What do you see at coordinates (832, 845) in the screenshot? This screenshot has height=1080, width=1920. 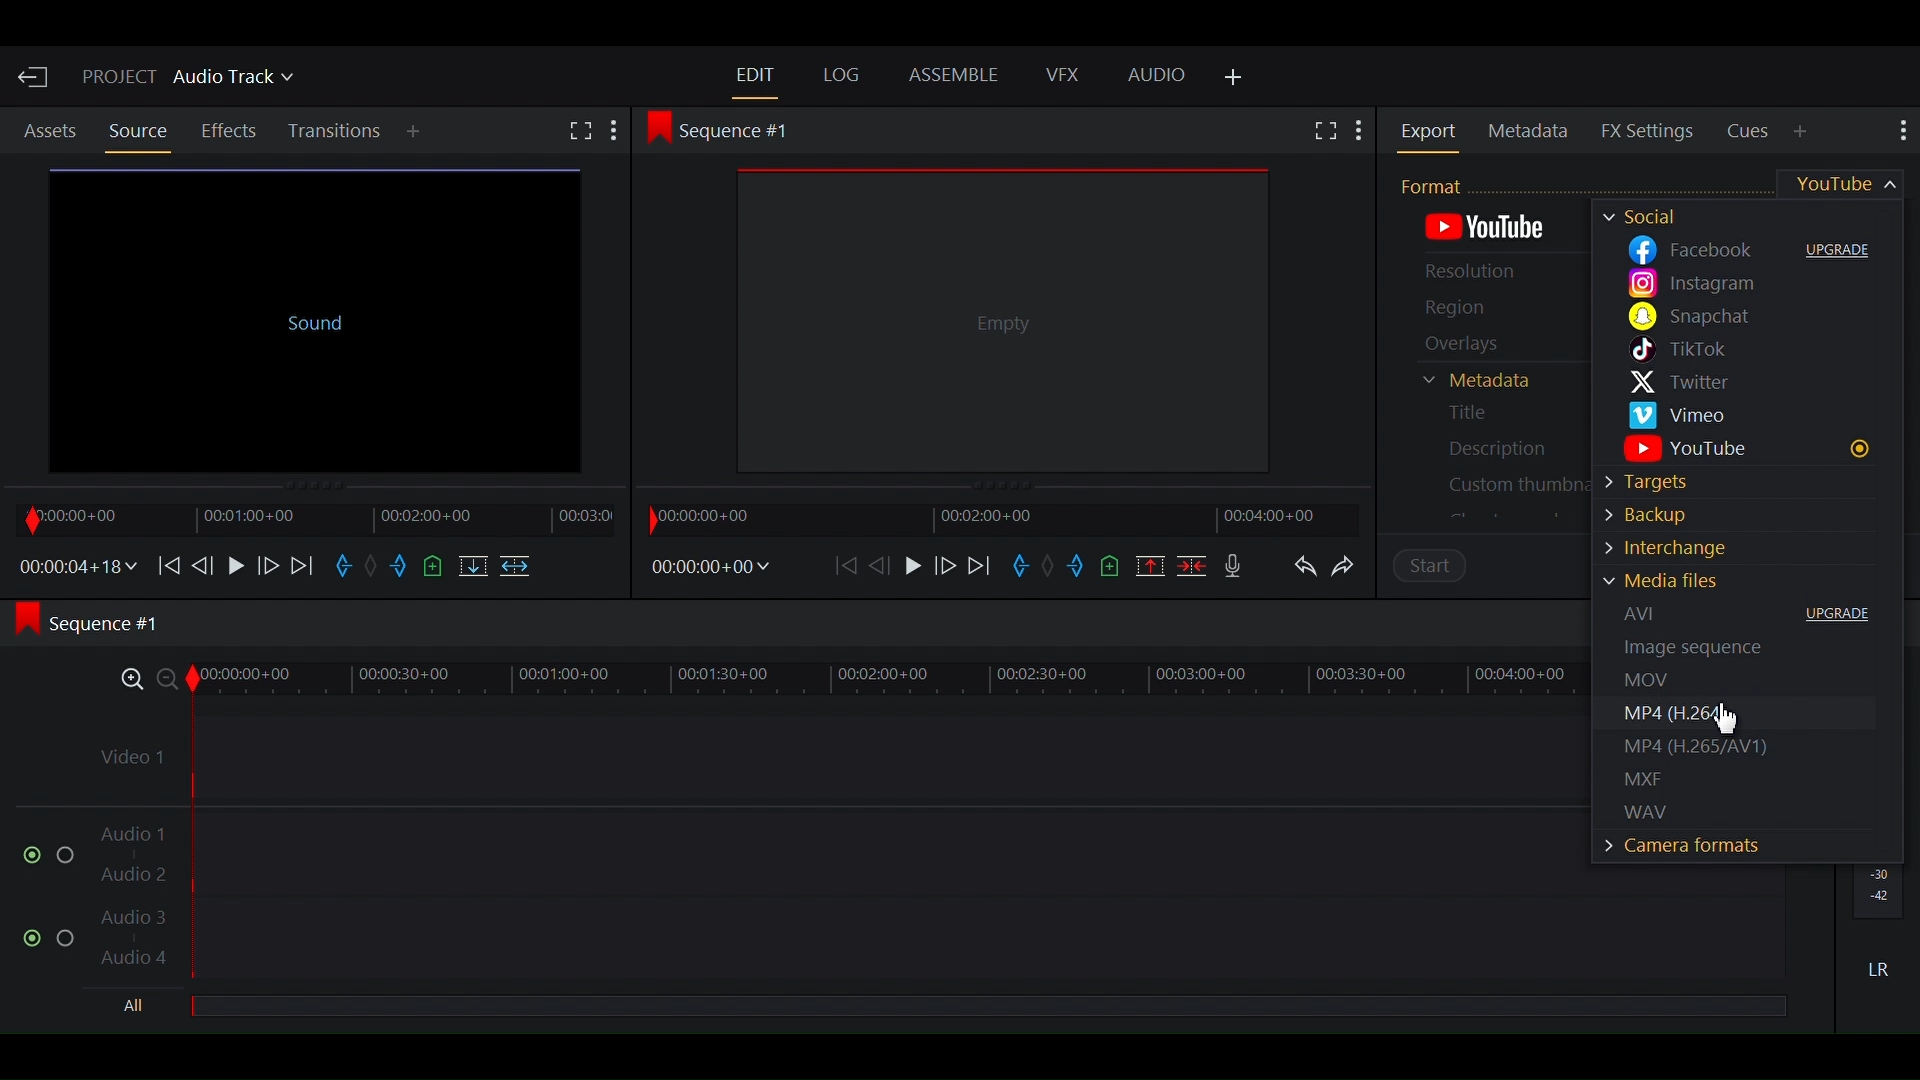 I see `Audio Track 1, Audio Track 2` at bounding box center [832, 845].